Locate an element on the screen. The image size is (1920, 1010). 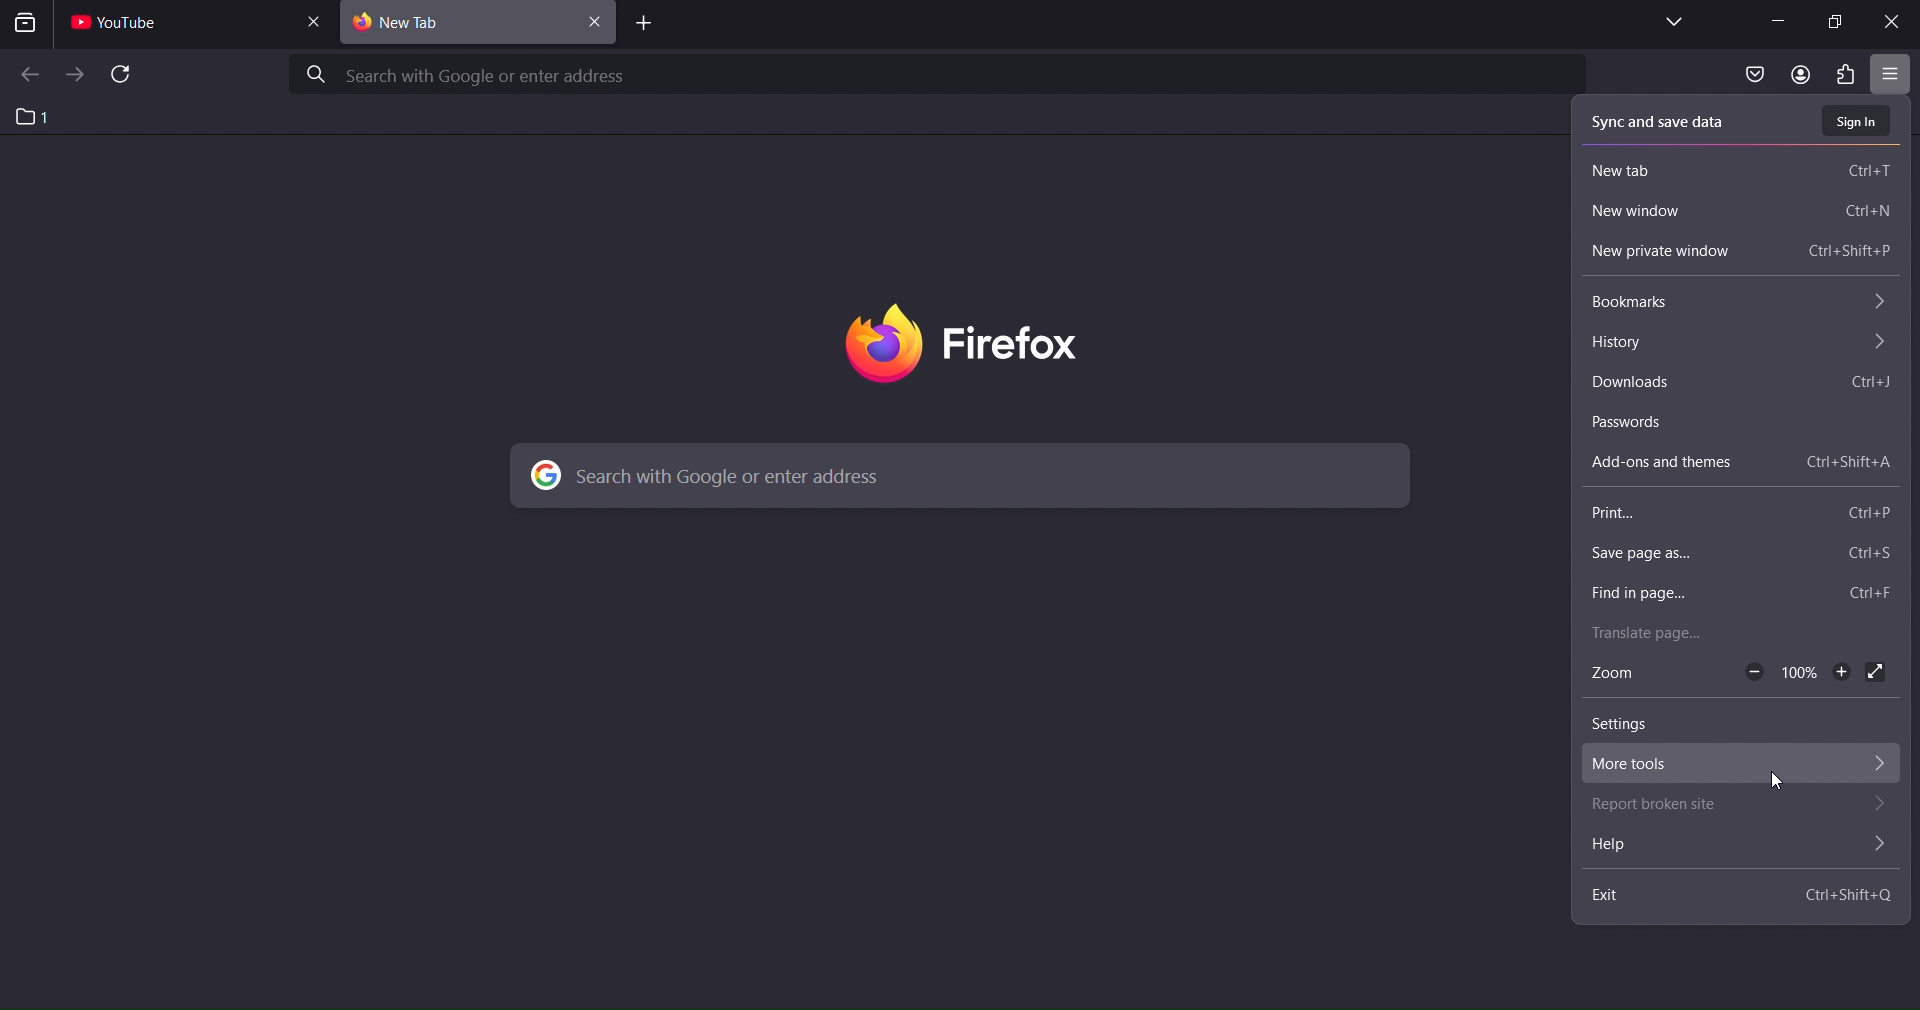
Ctrl+S is located at coordinates (1869, 556).